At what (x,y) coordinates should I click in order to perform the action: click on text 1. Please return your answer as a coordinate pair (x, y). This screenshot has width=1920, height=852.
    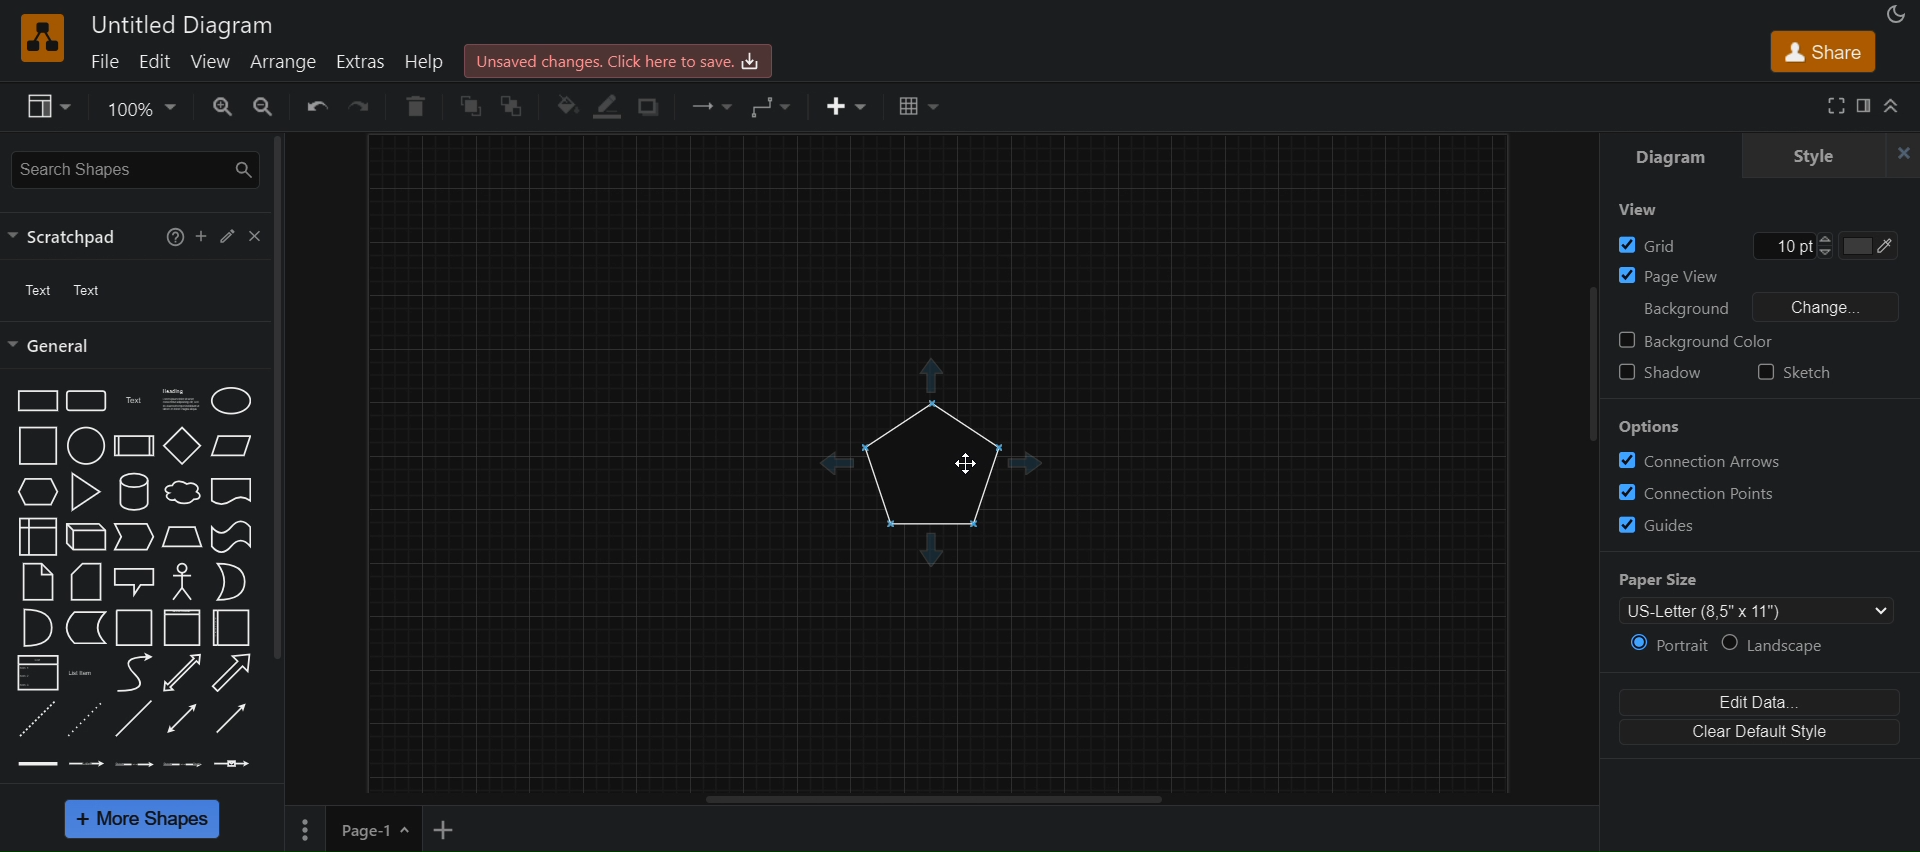
    Looking at the image, I should click on (40, 290).